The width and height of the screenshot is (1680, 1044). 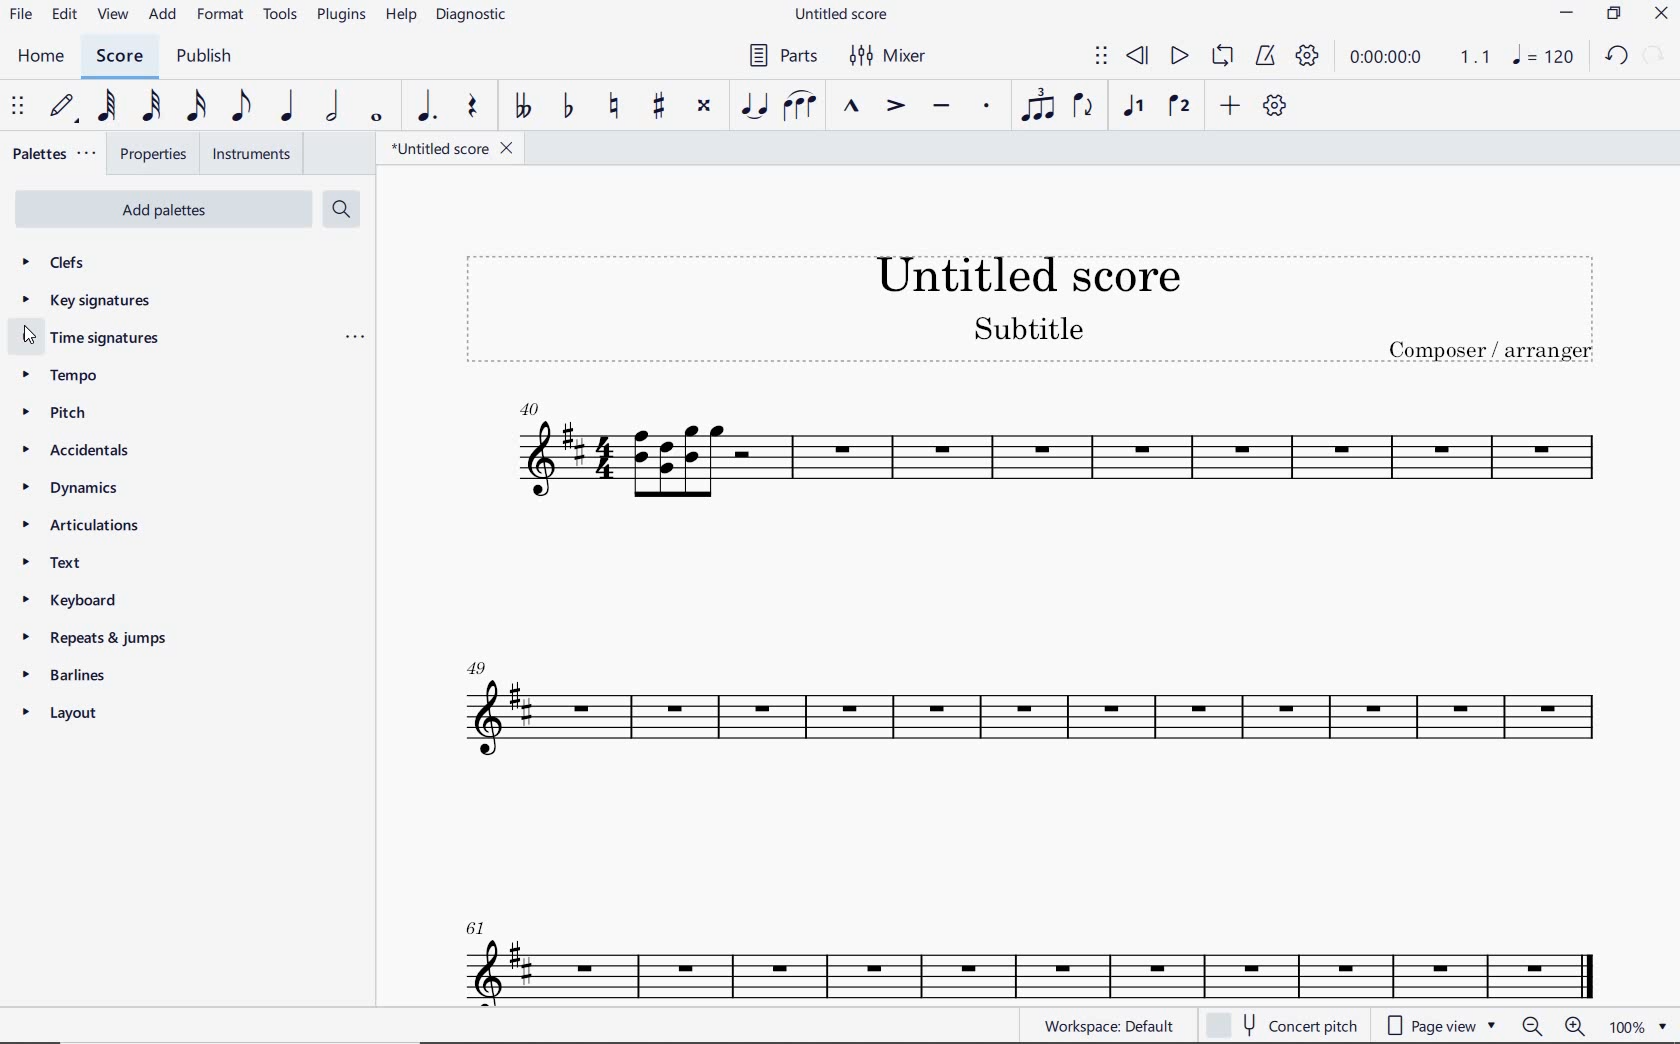 I want to click on TUPLET, so click(x=1036, y=107).